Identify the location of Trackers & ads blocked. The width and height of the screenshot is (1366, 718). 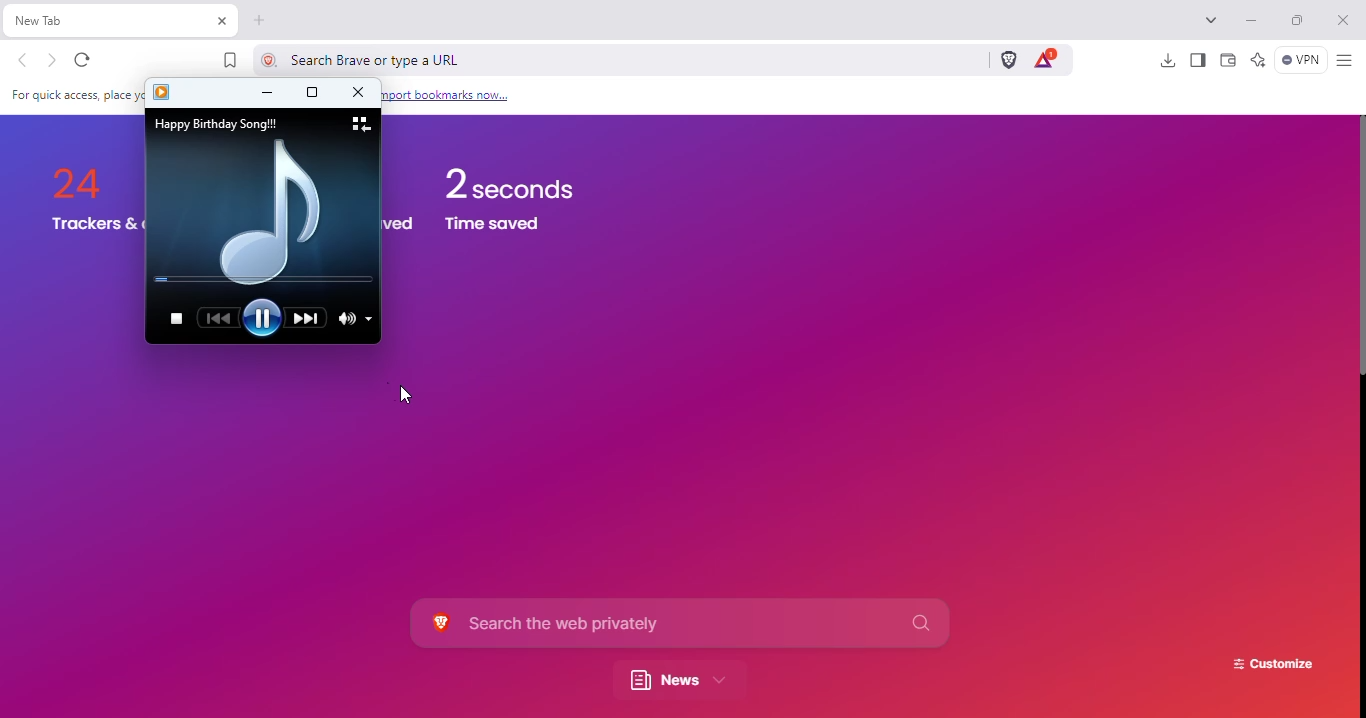
(96, 225).